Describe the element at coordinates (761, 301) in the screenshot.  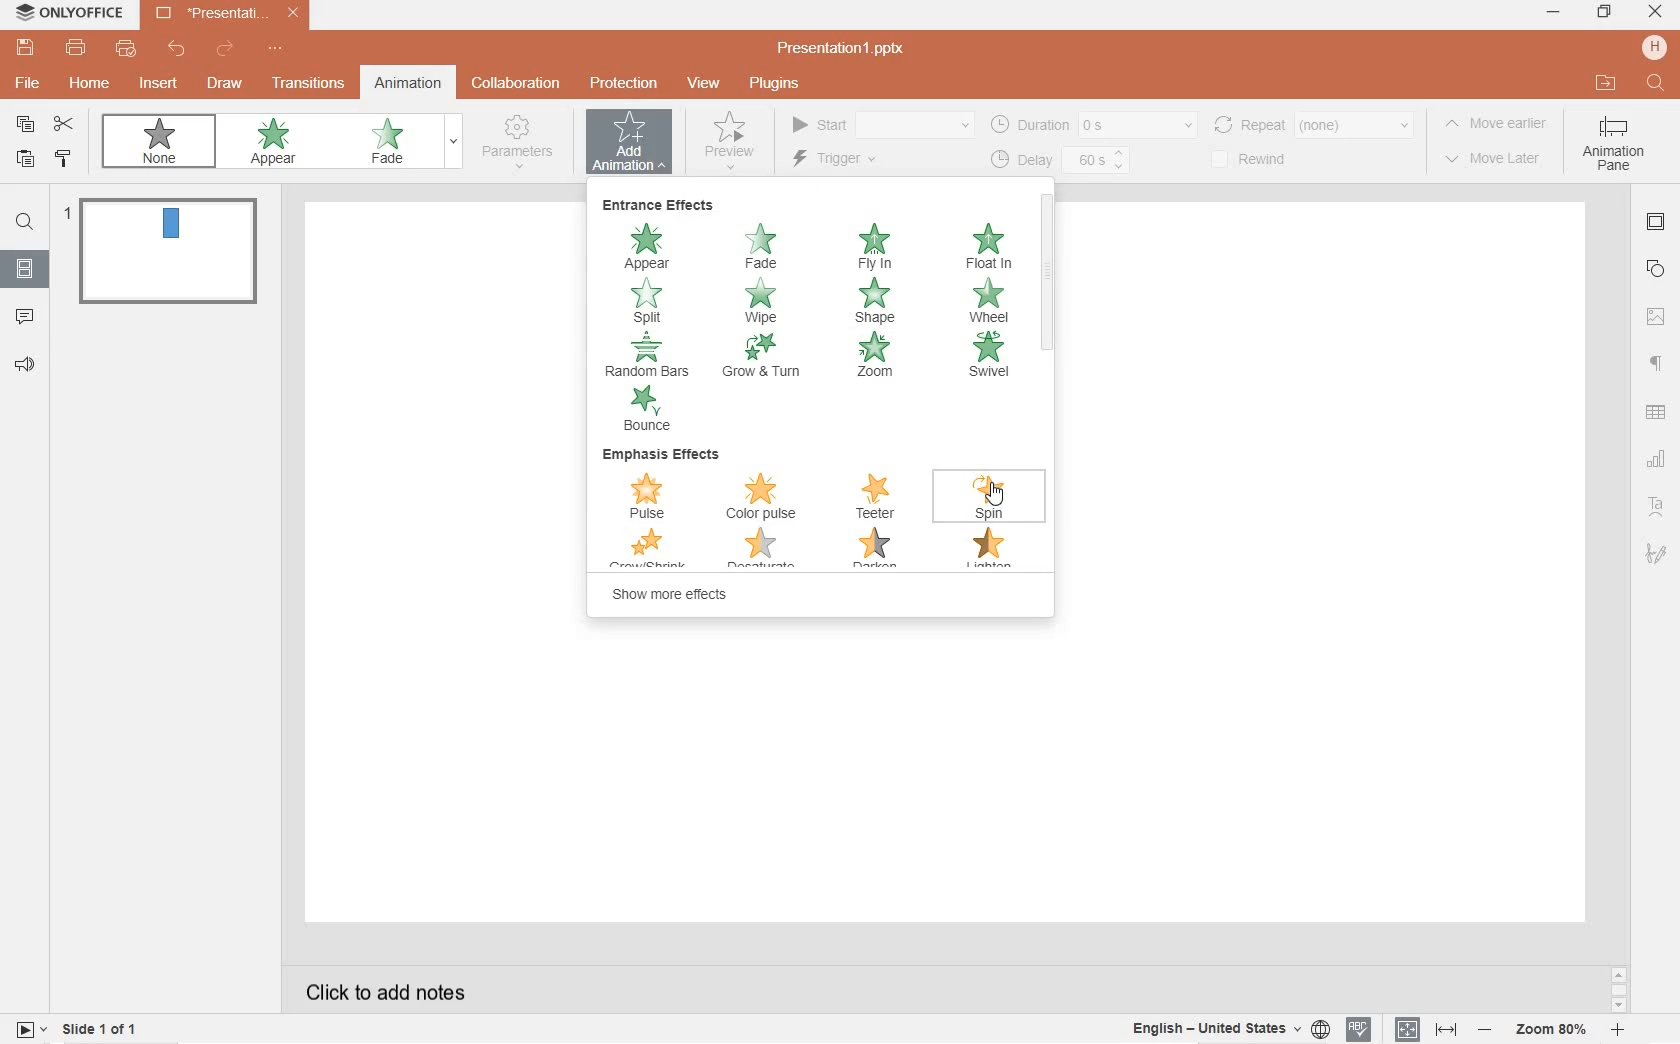
I see `wipe` at that location.